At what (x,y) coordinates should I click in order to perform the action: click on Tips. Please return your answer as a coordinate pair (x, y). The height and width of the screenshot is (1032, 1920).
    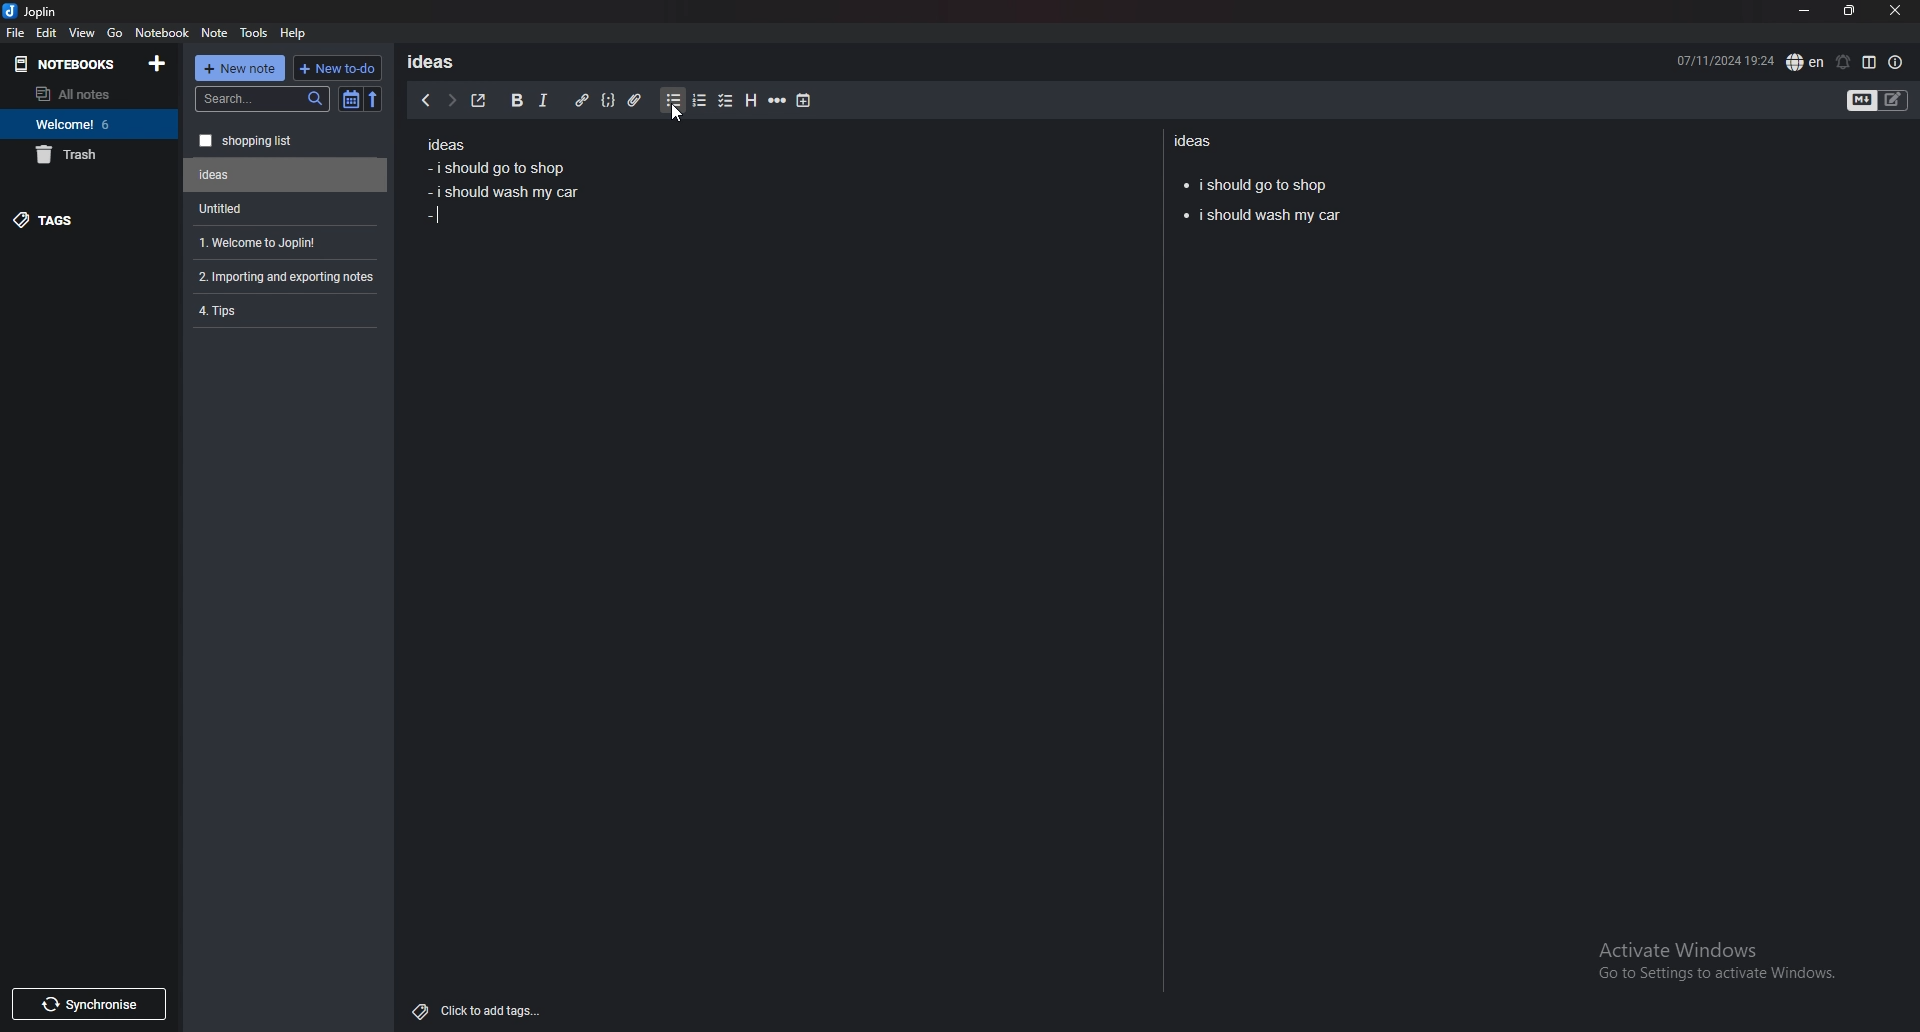
    Looking at the image, I should click on (284, 309).